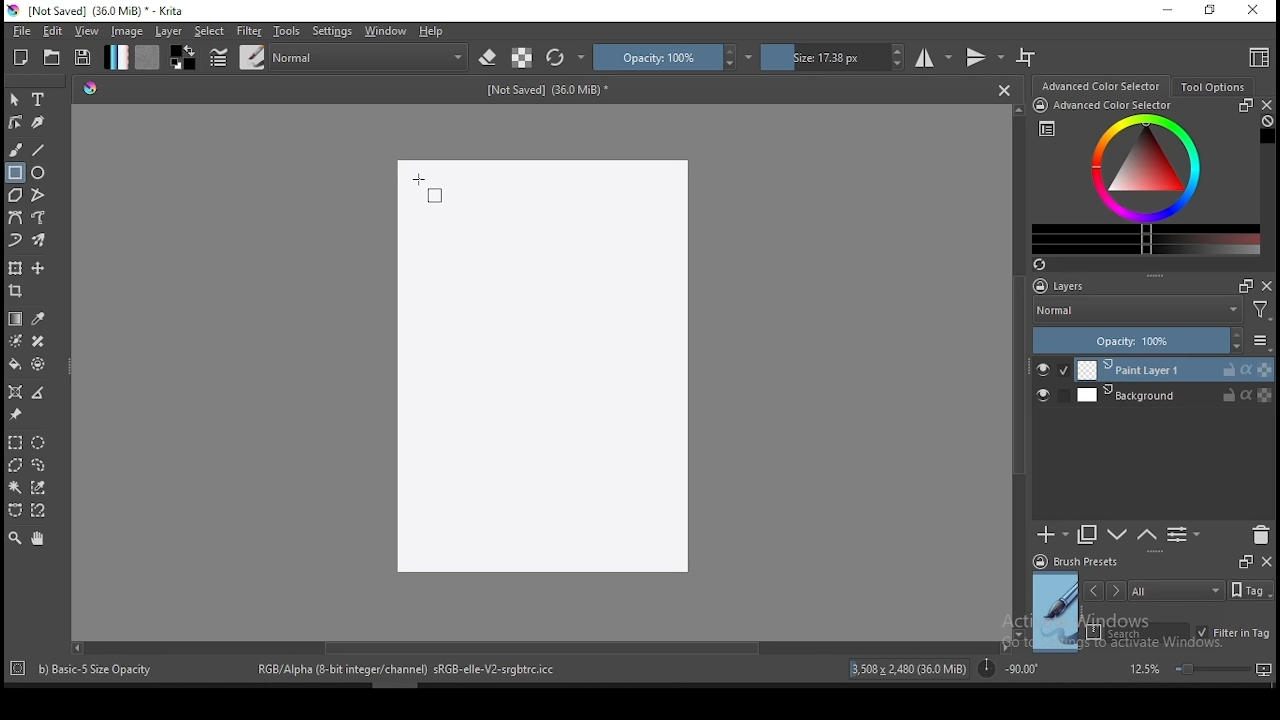 The height and width of the screenshot is (720, 1280). I want to click on delete layer, so click(1260, 536).